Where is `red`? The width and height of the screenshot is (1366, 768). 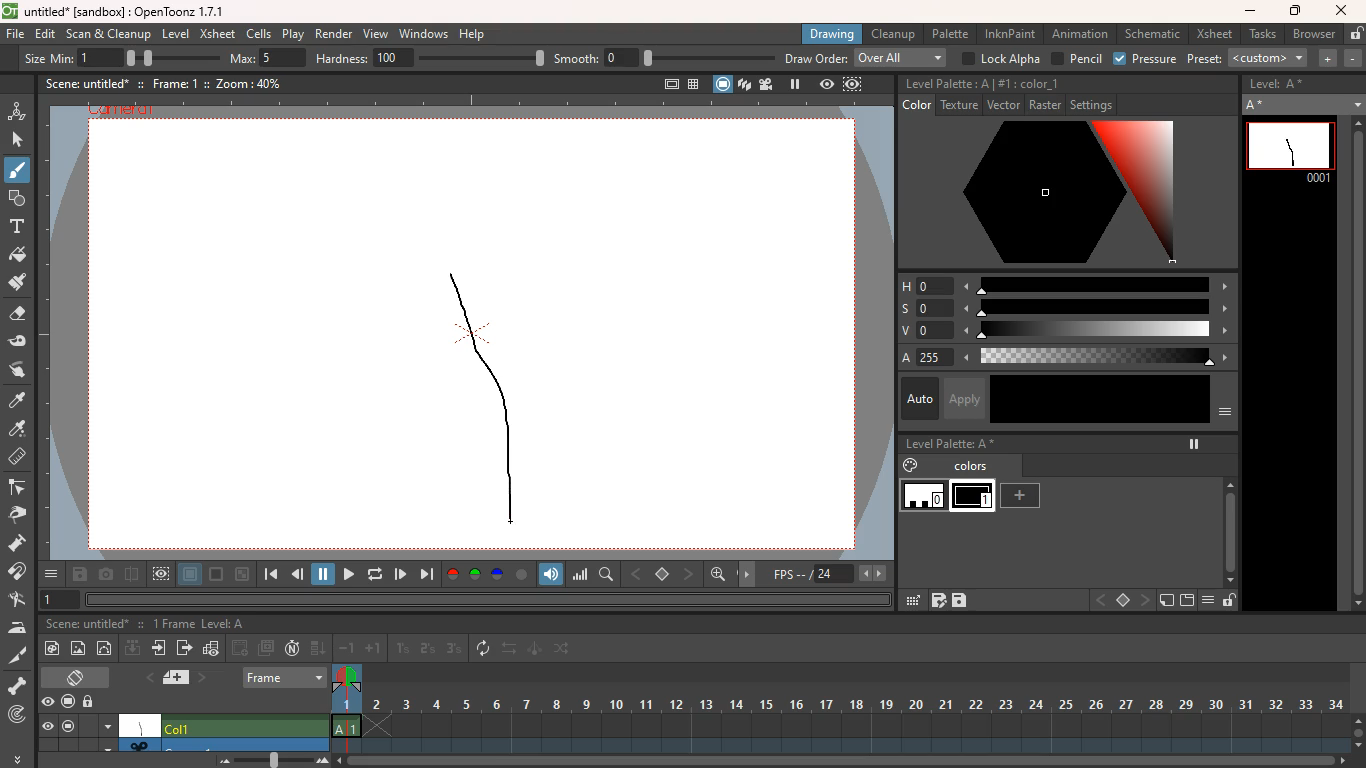 red is located at coordinates (452, 574).